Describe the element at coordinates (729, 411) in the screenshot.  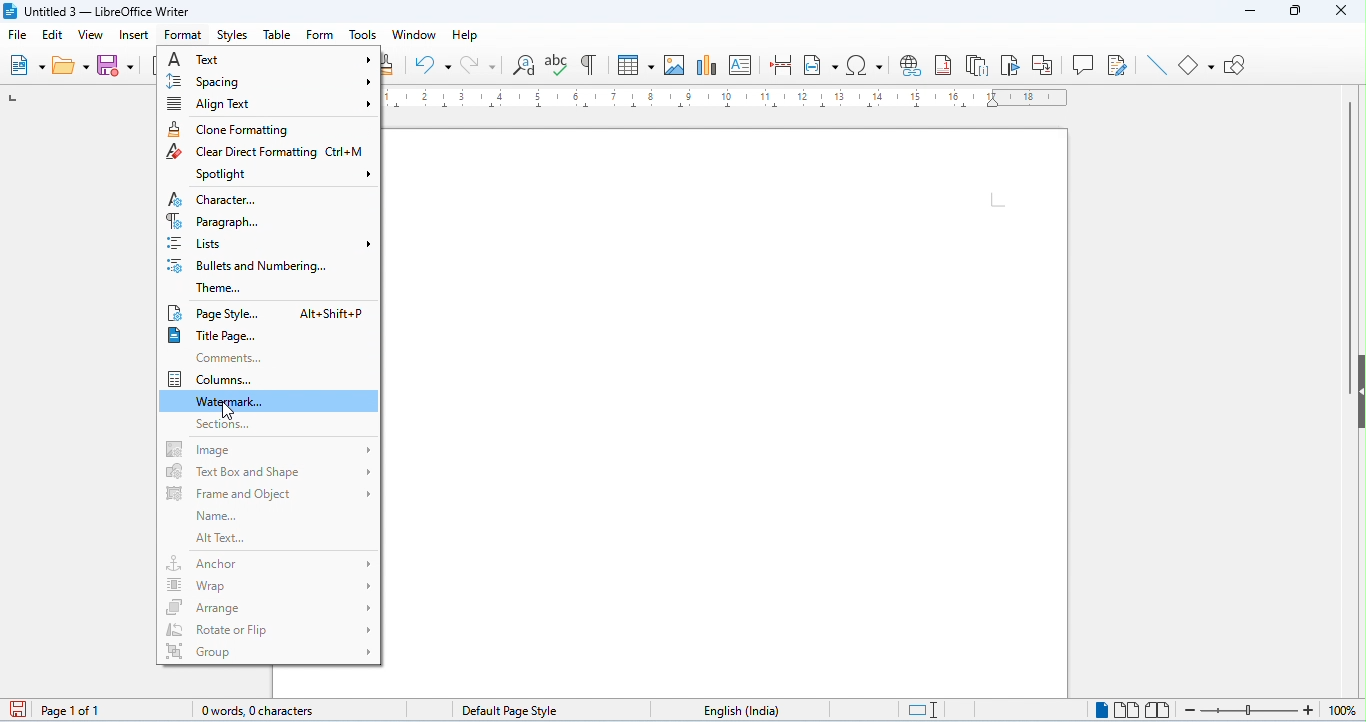
I see `editor` at that location.